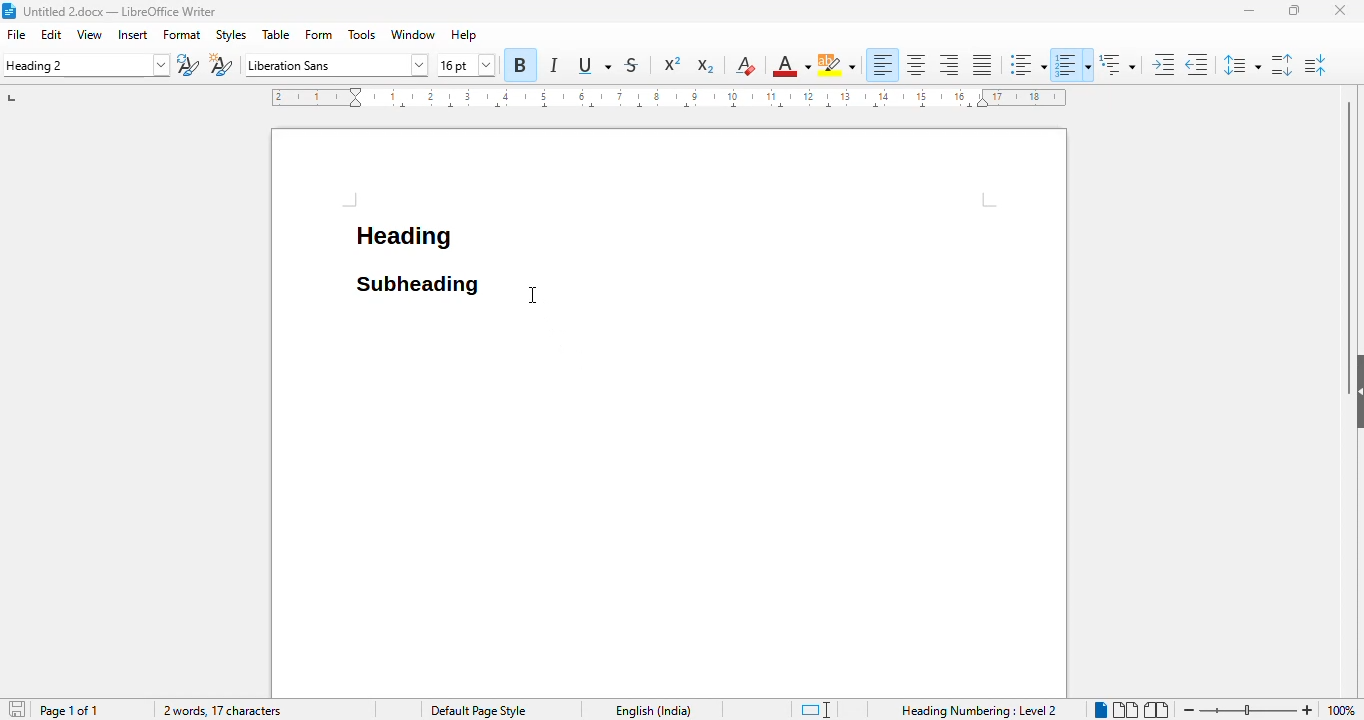 The width and height of the screenshot is (1364, 720). I want to click on form, so click(320, 34).